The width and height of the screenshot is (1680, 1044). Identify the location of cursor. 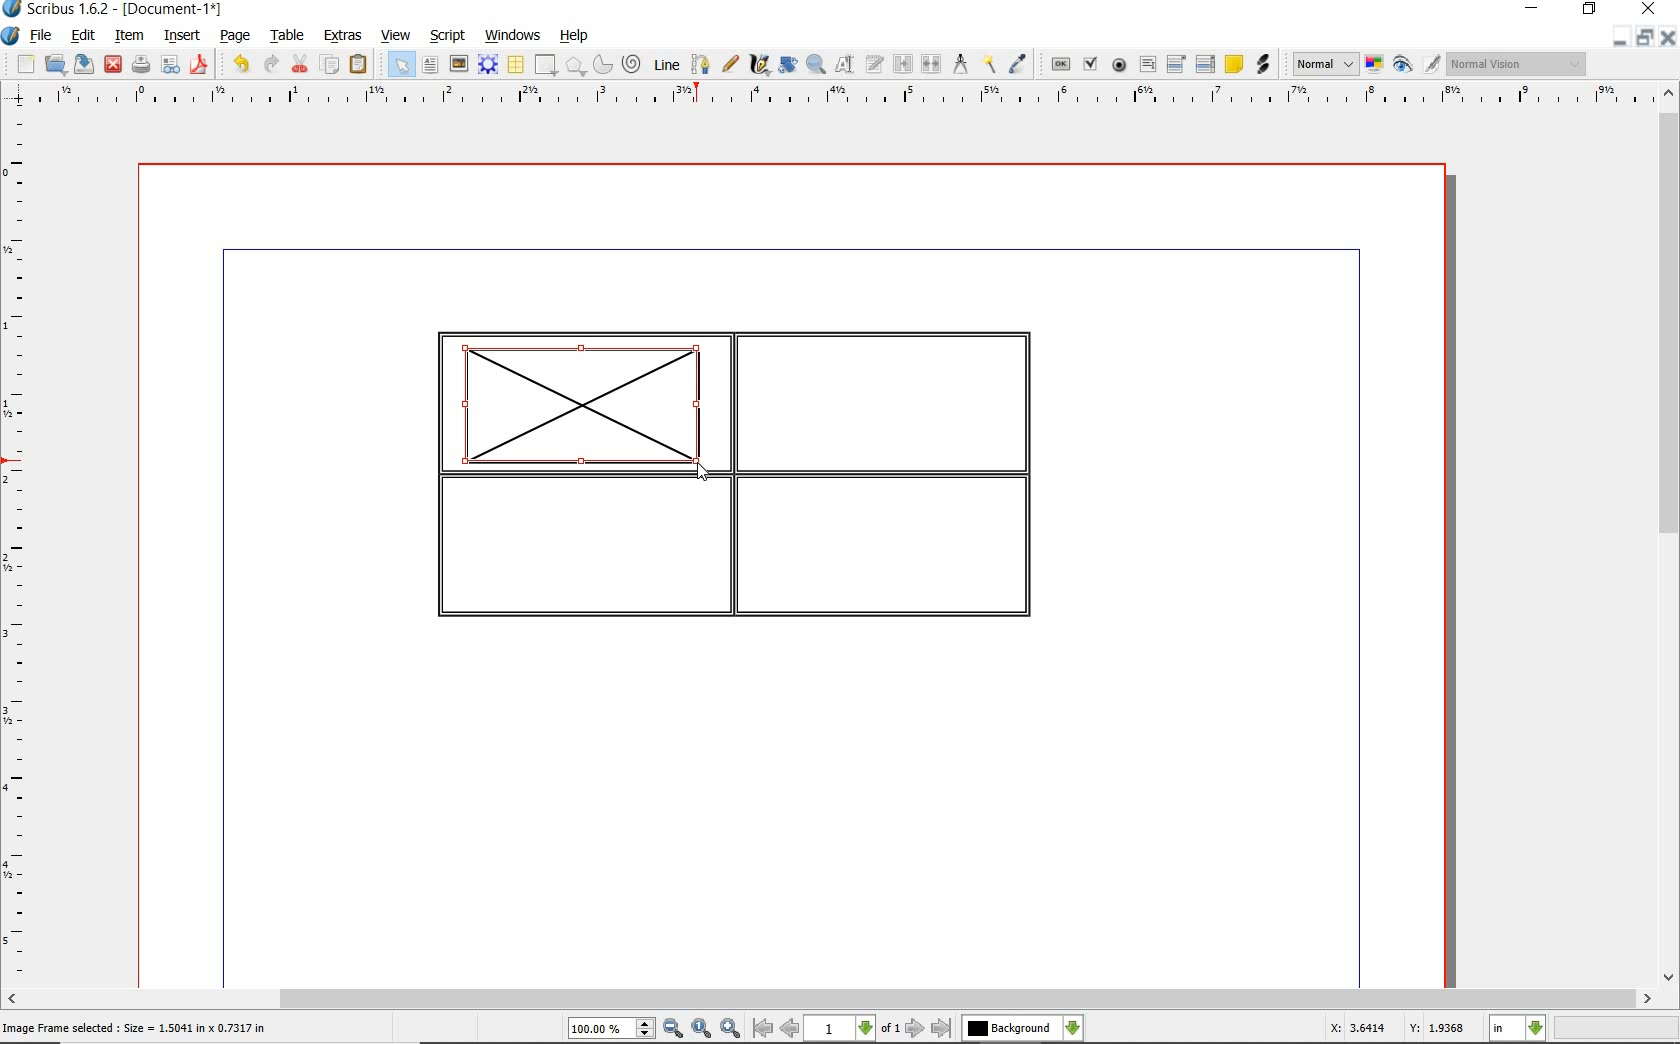
(702, 473).